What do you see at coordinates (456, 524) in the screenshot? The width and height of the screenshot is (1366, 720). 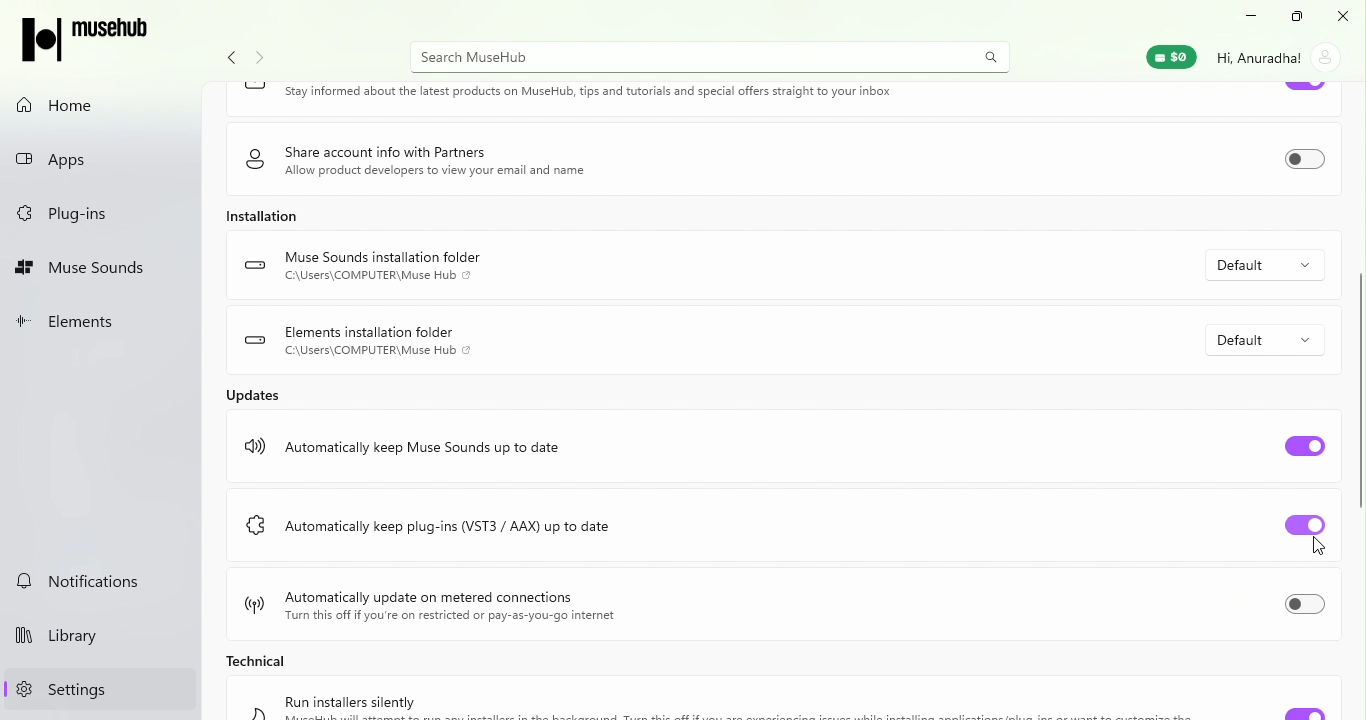 I see `Automatically keep plug-ins (VST3 / AAX) up to date` at bounding box center [456, 524].